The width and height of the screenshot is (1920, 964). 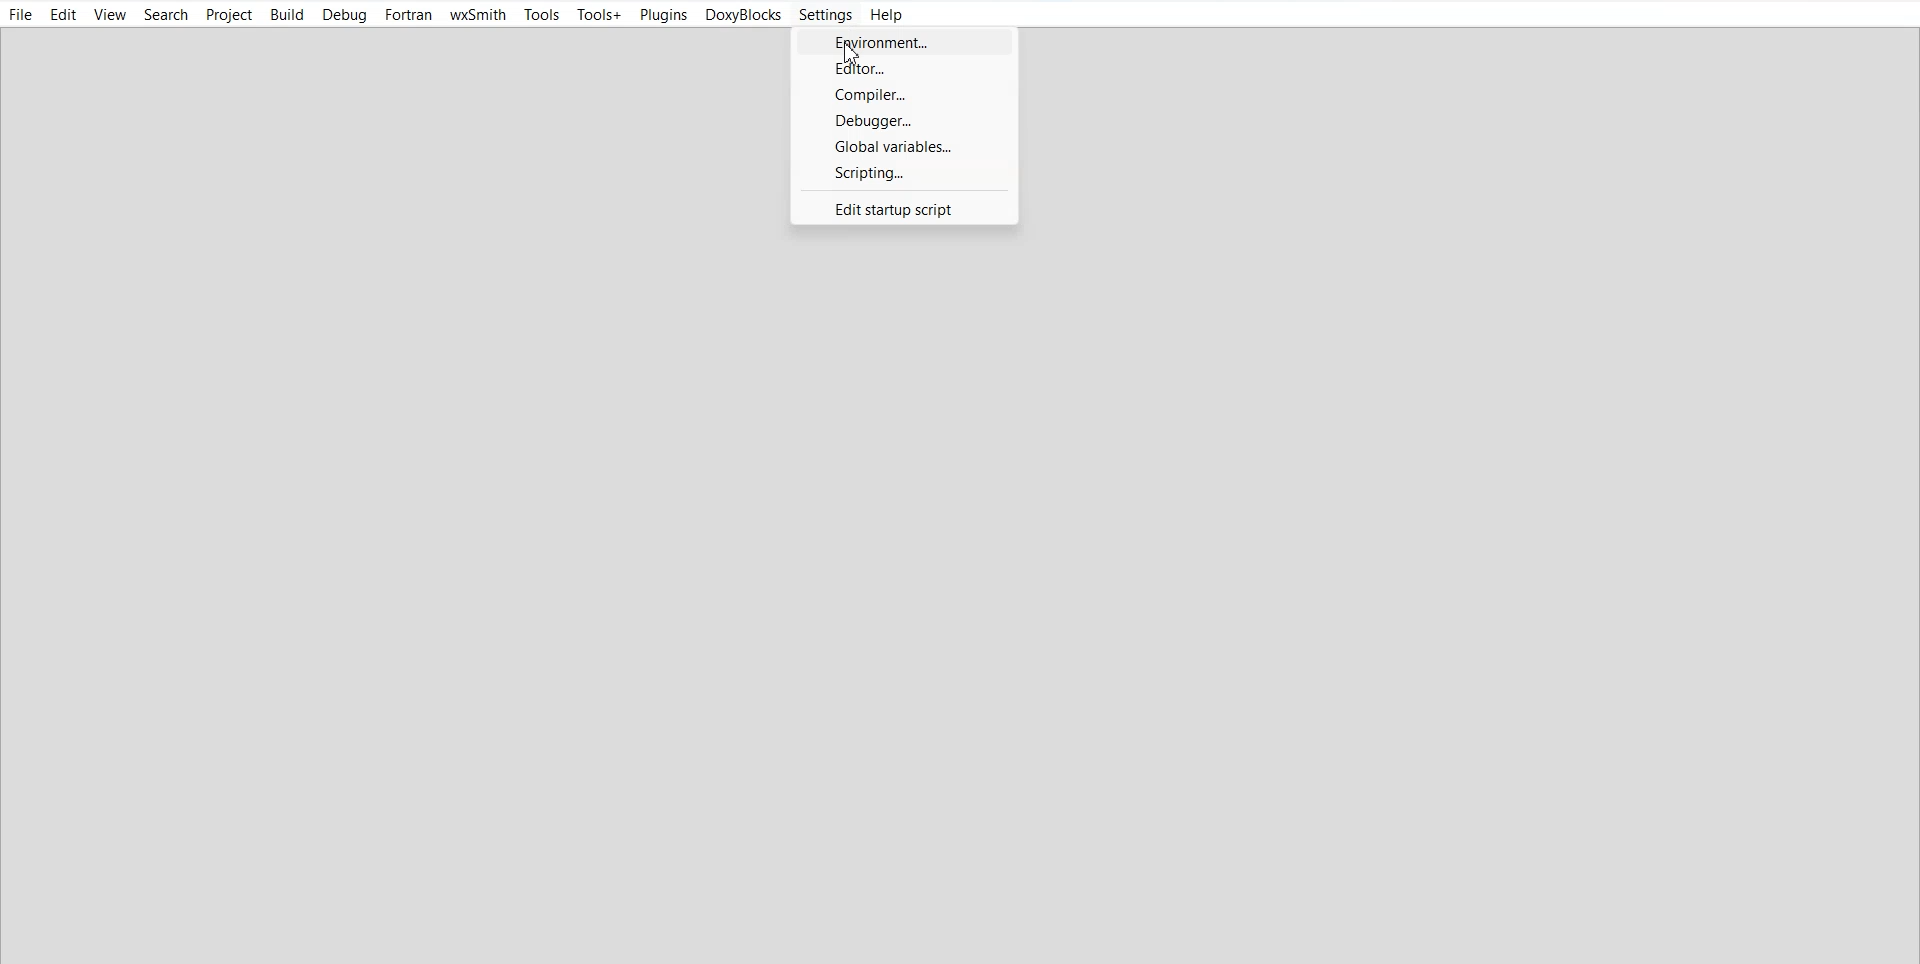 I want to click on DoxyBlocks, so click(x=744, y=15).